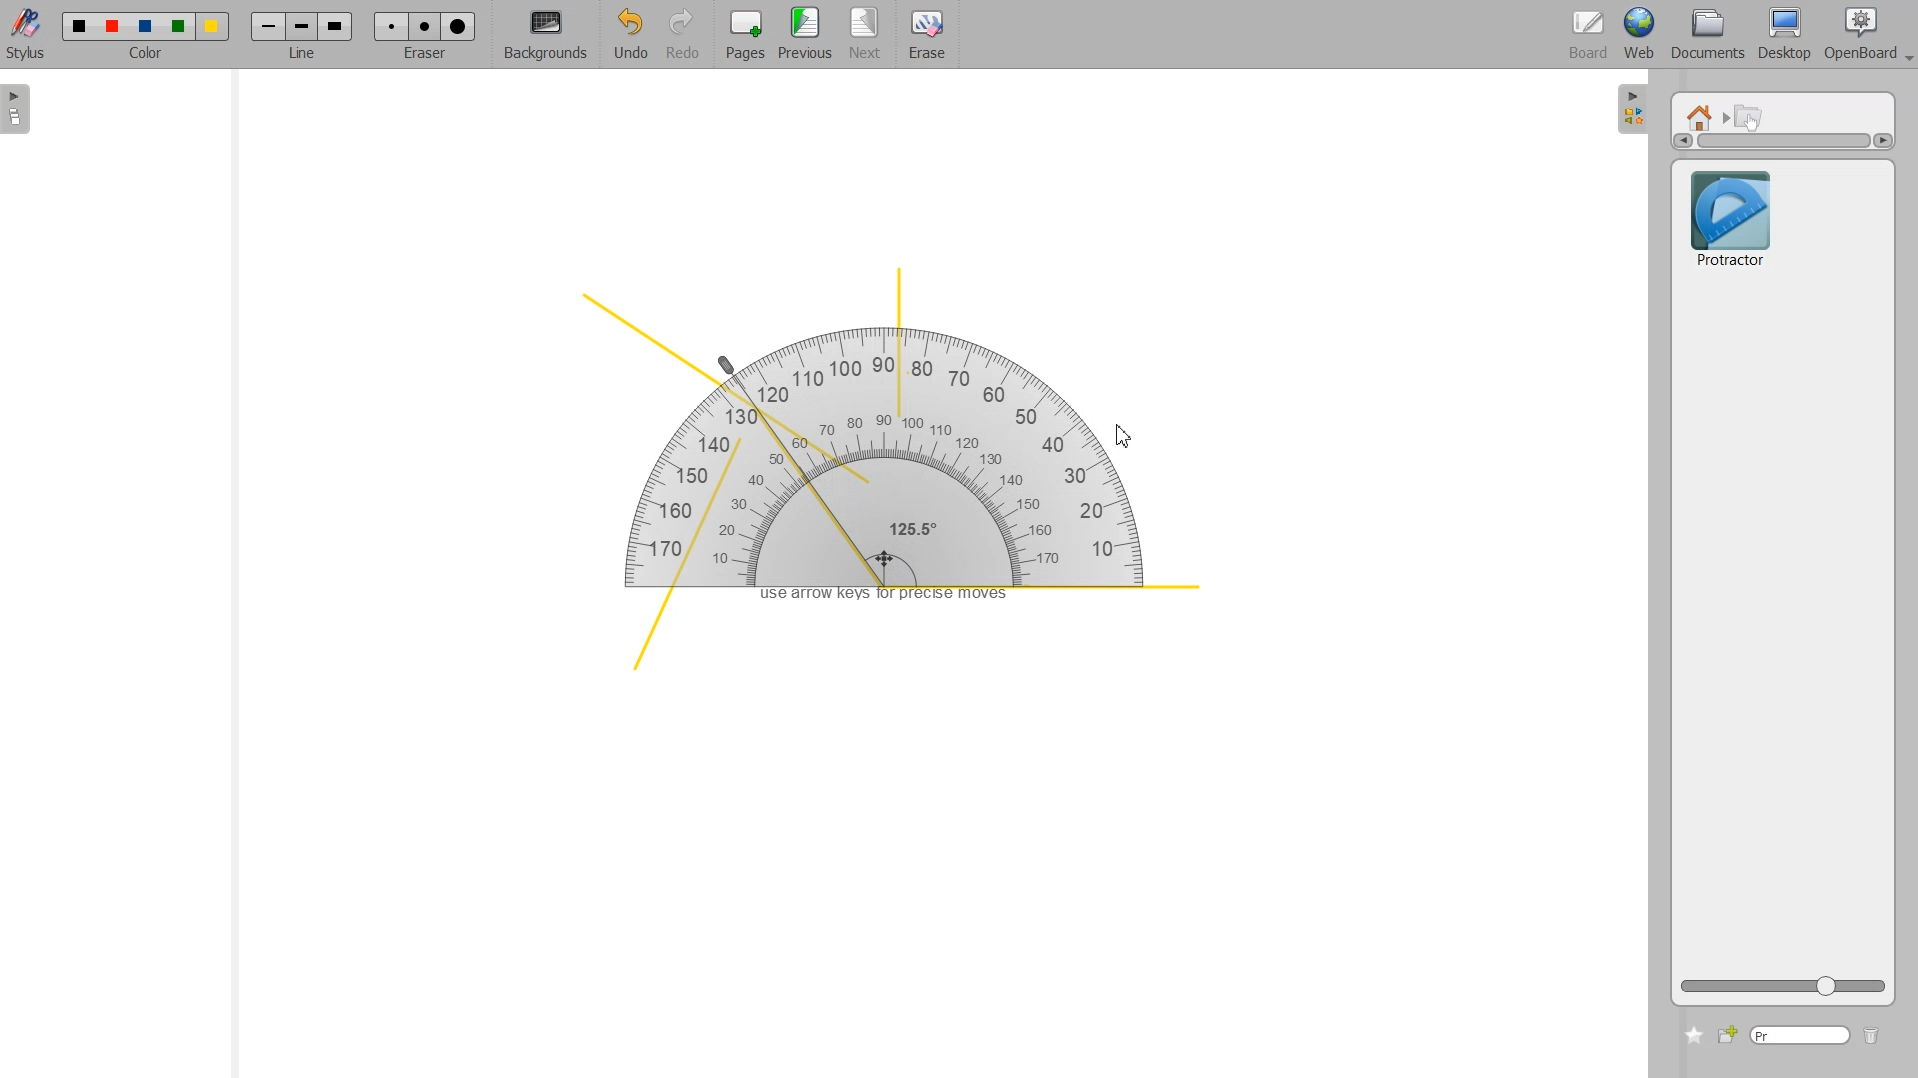 The image size is (1918, 1078). Describe the element at coordinates (1799, 1036) in the screenshot. I see `Type window` at that location.